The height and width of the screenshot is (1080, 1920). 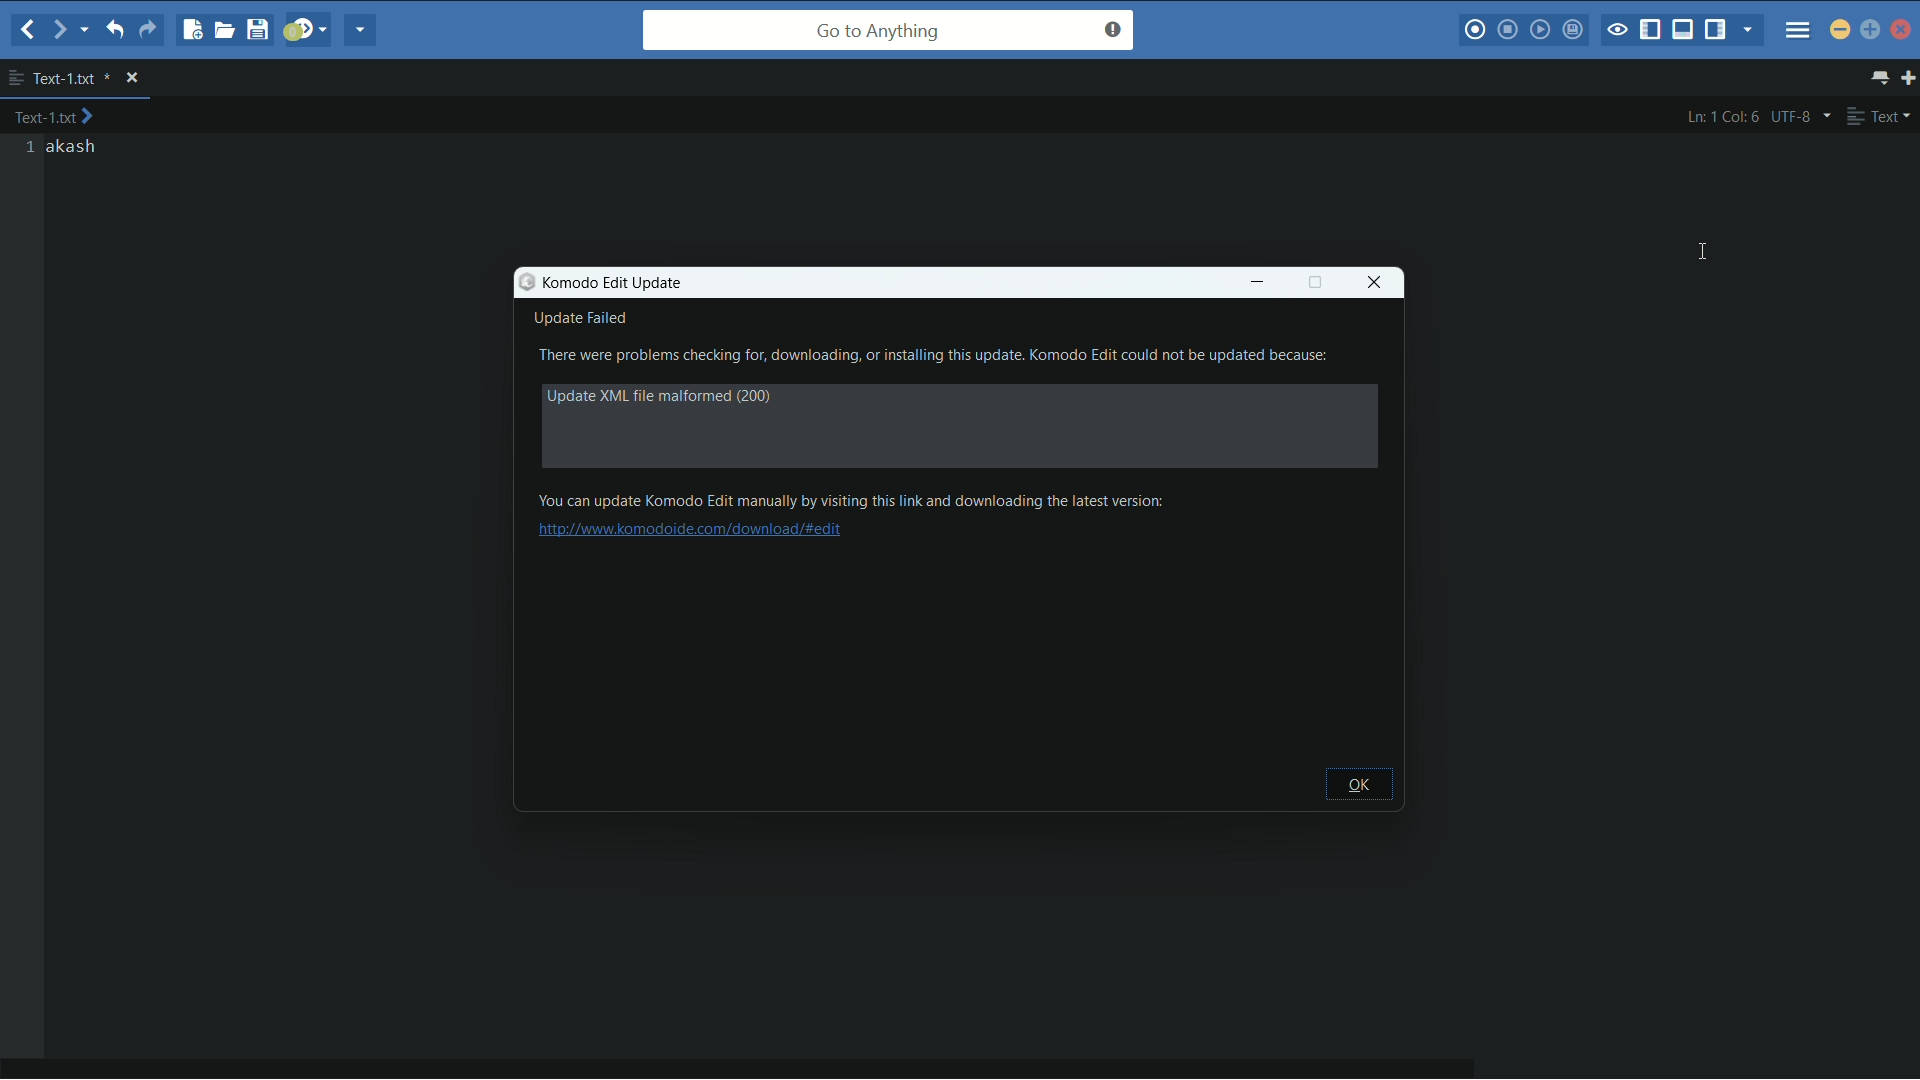 What do you see at coordinates (260, 29) in the screenshot?
I see `save file` at bounding box center [260, 29].